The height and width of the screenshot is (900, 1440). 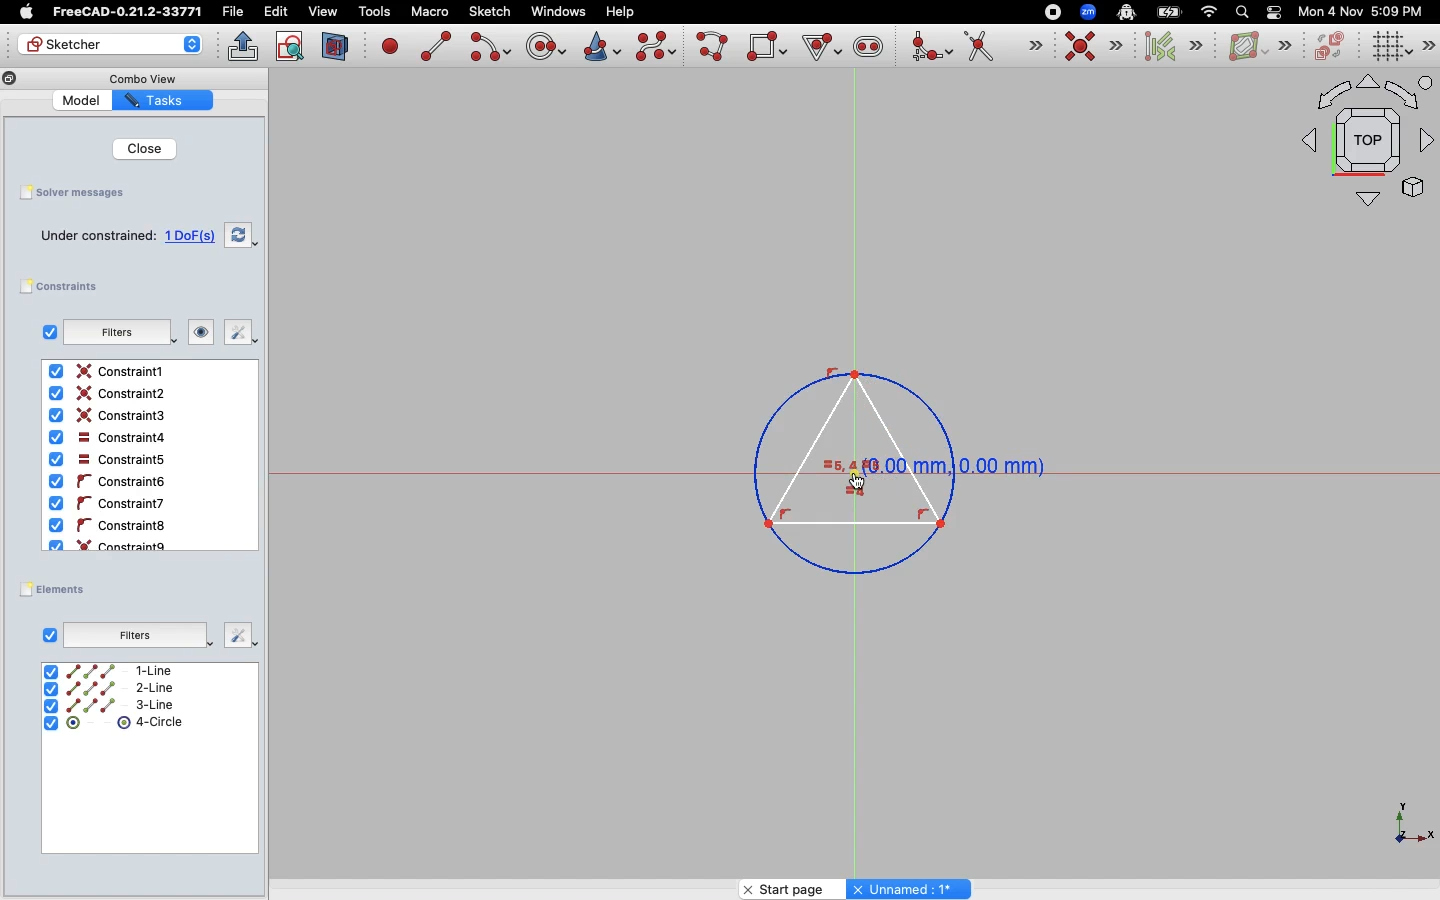 I want to click on Look, so click(x=201, y=334).